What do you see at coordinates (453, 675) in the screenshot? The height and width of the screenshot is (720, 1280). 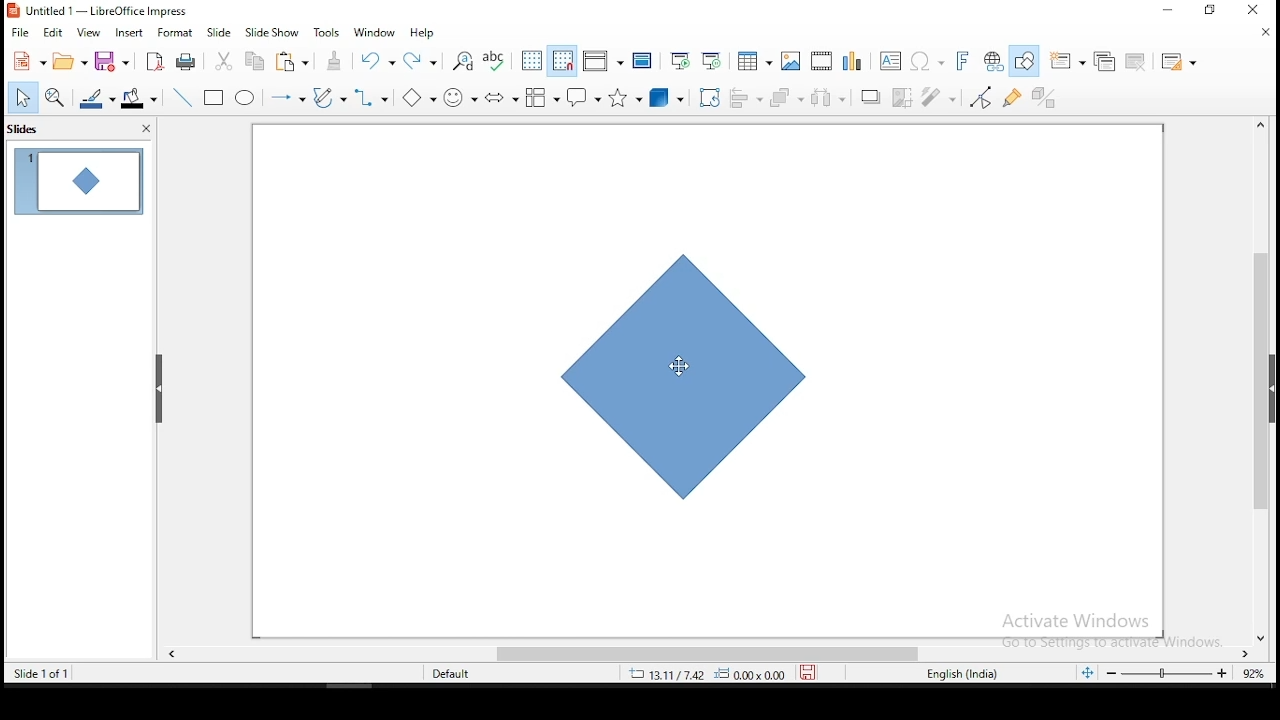 I see `Default` at bounding box center [453, 675].